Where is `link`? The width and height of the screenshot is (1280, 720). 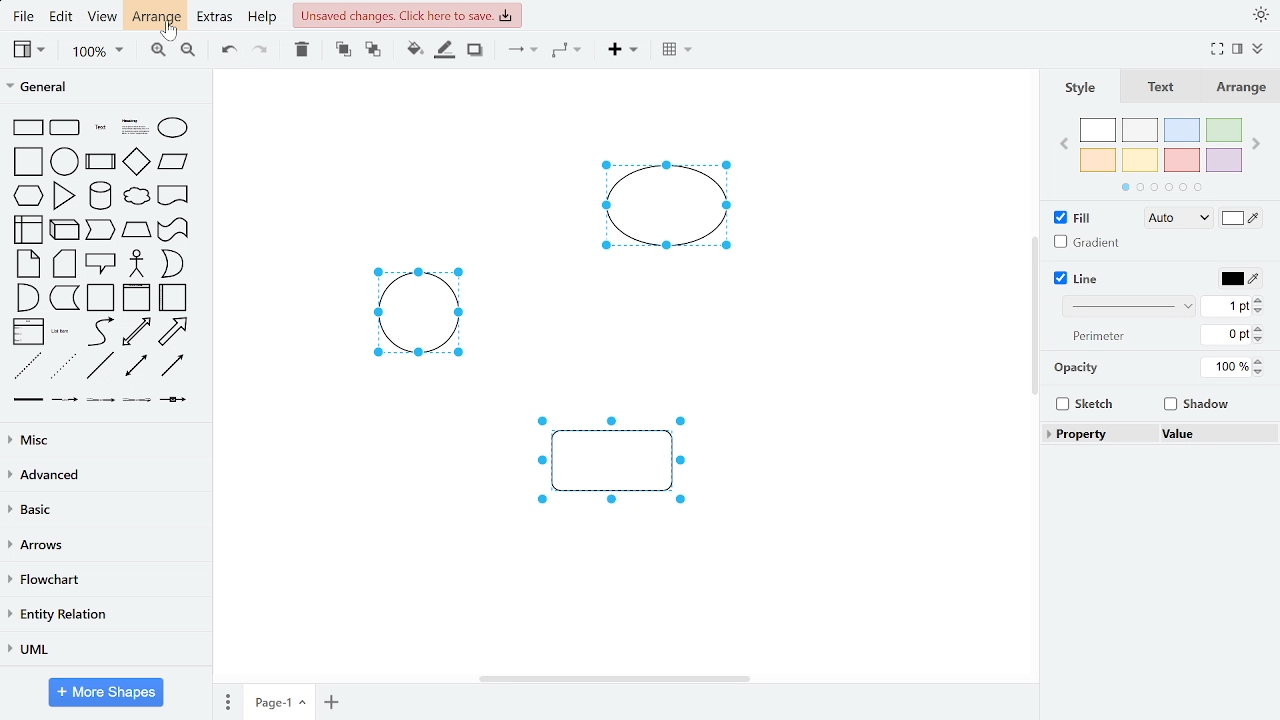 link is located at coordinates (29, 403).